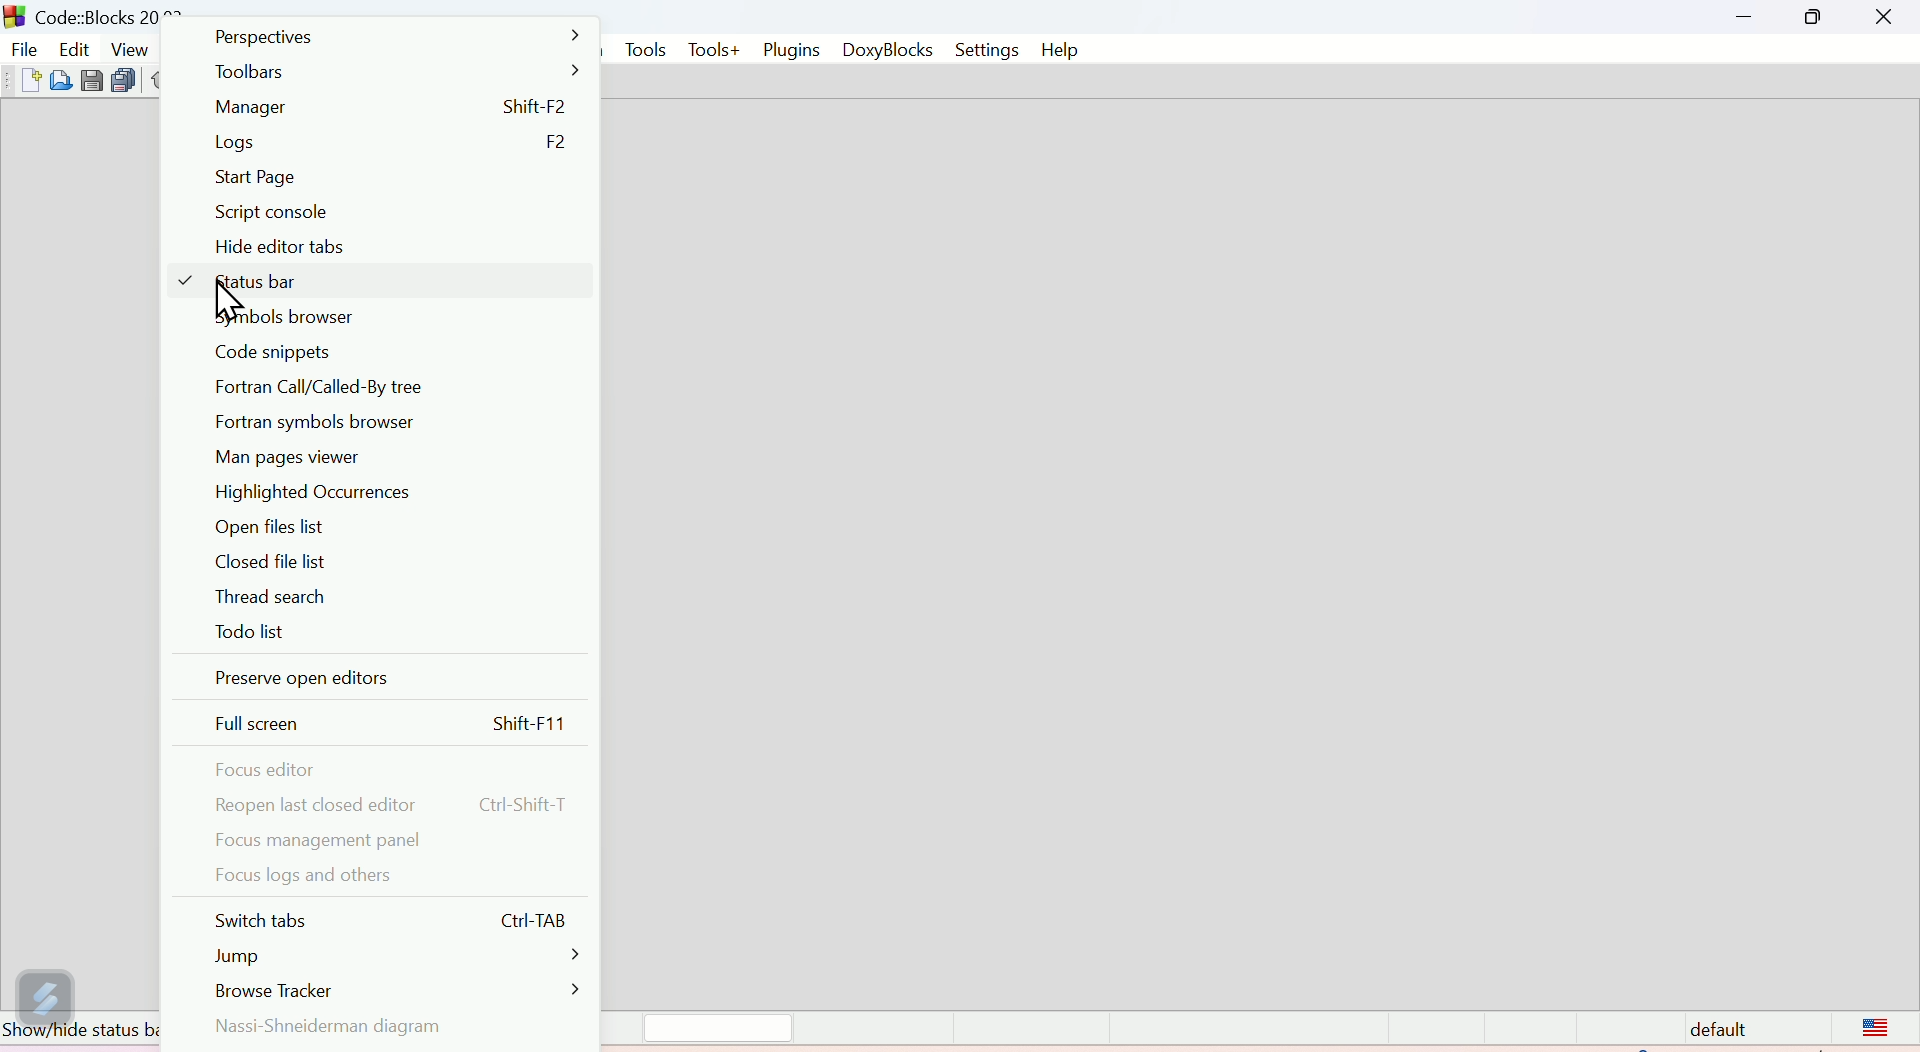  What do you see at coordinates (1878, 18) in the screenshot?
I see `Close` at bounding box center [1878, 18].